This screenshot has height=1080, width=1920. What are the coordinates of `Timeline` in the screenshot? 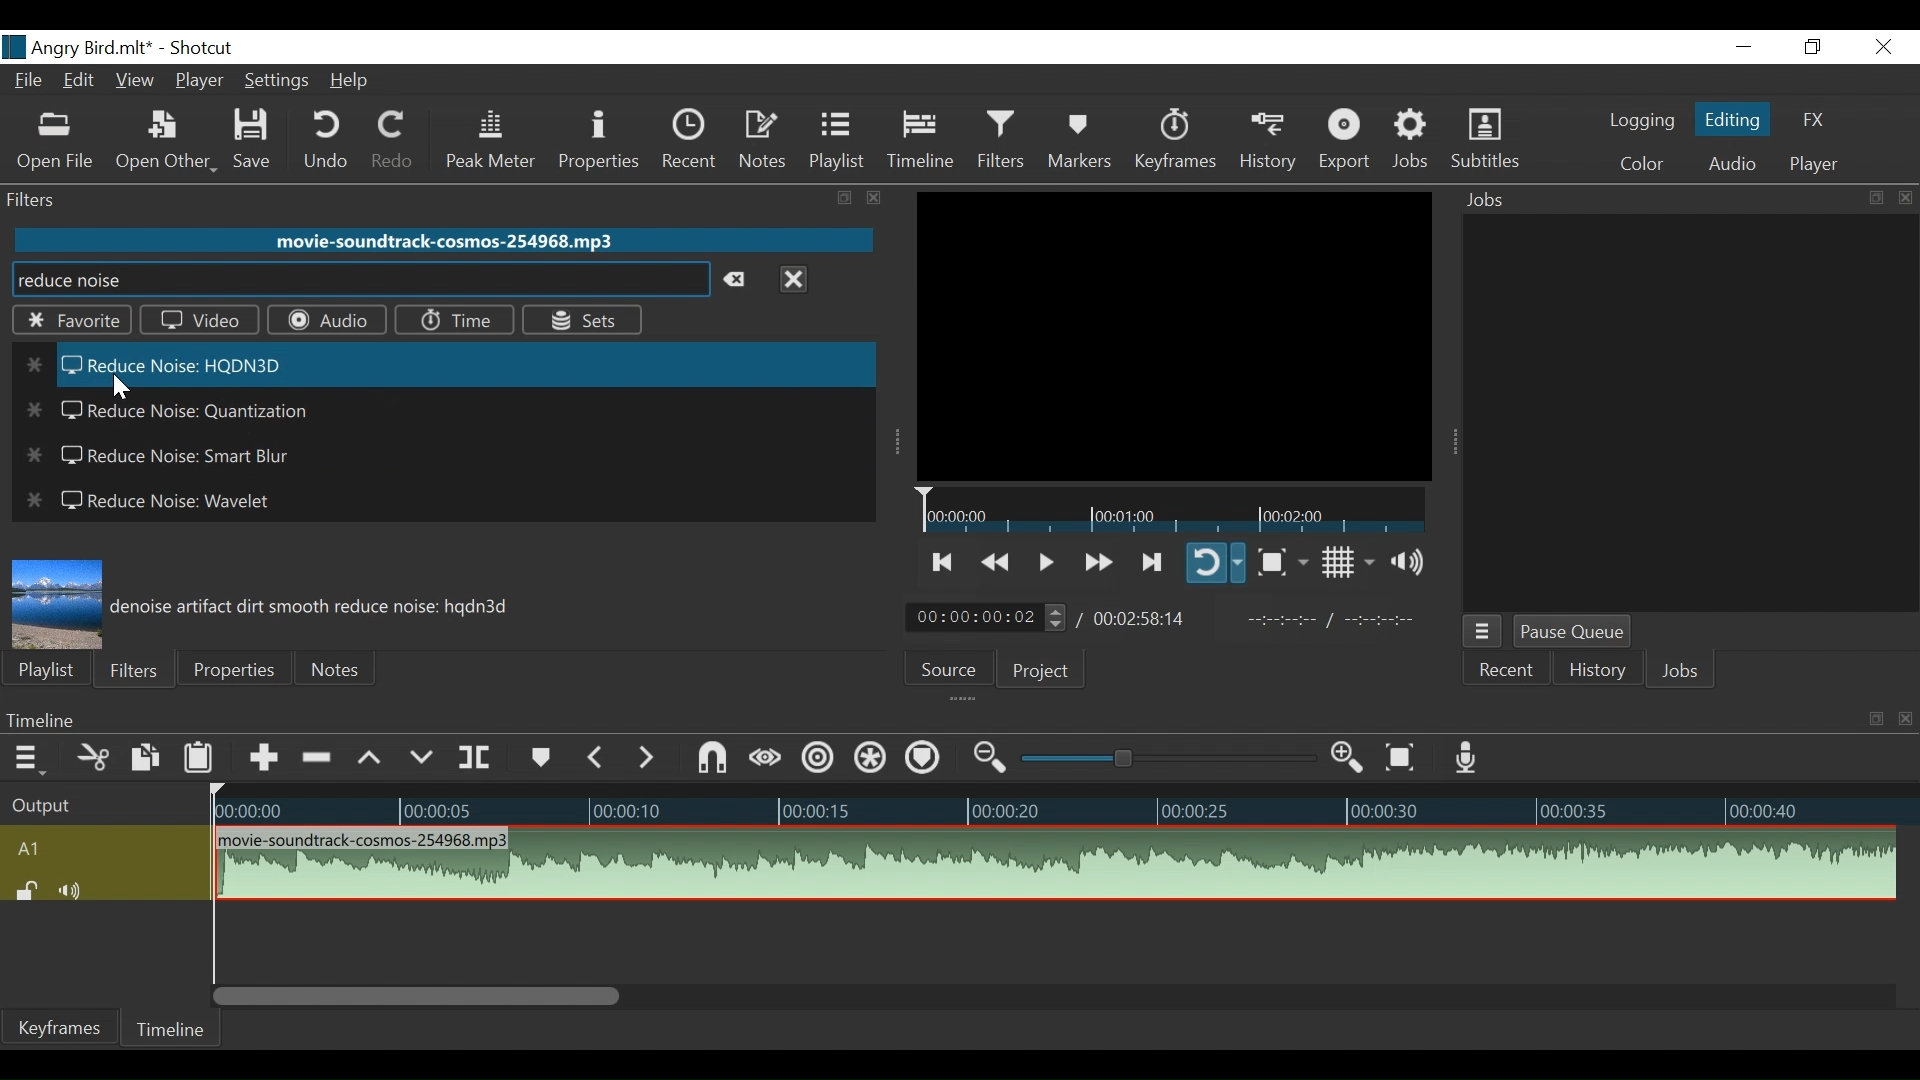 It's located at (1057, 804).